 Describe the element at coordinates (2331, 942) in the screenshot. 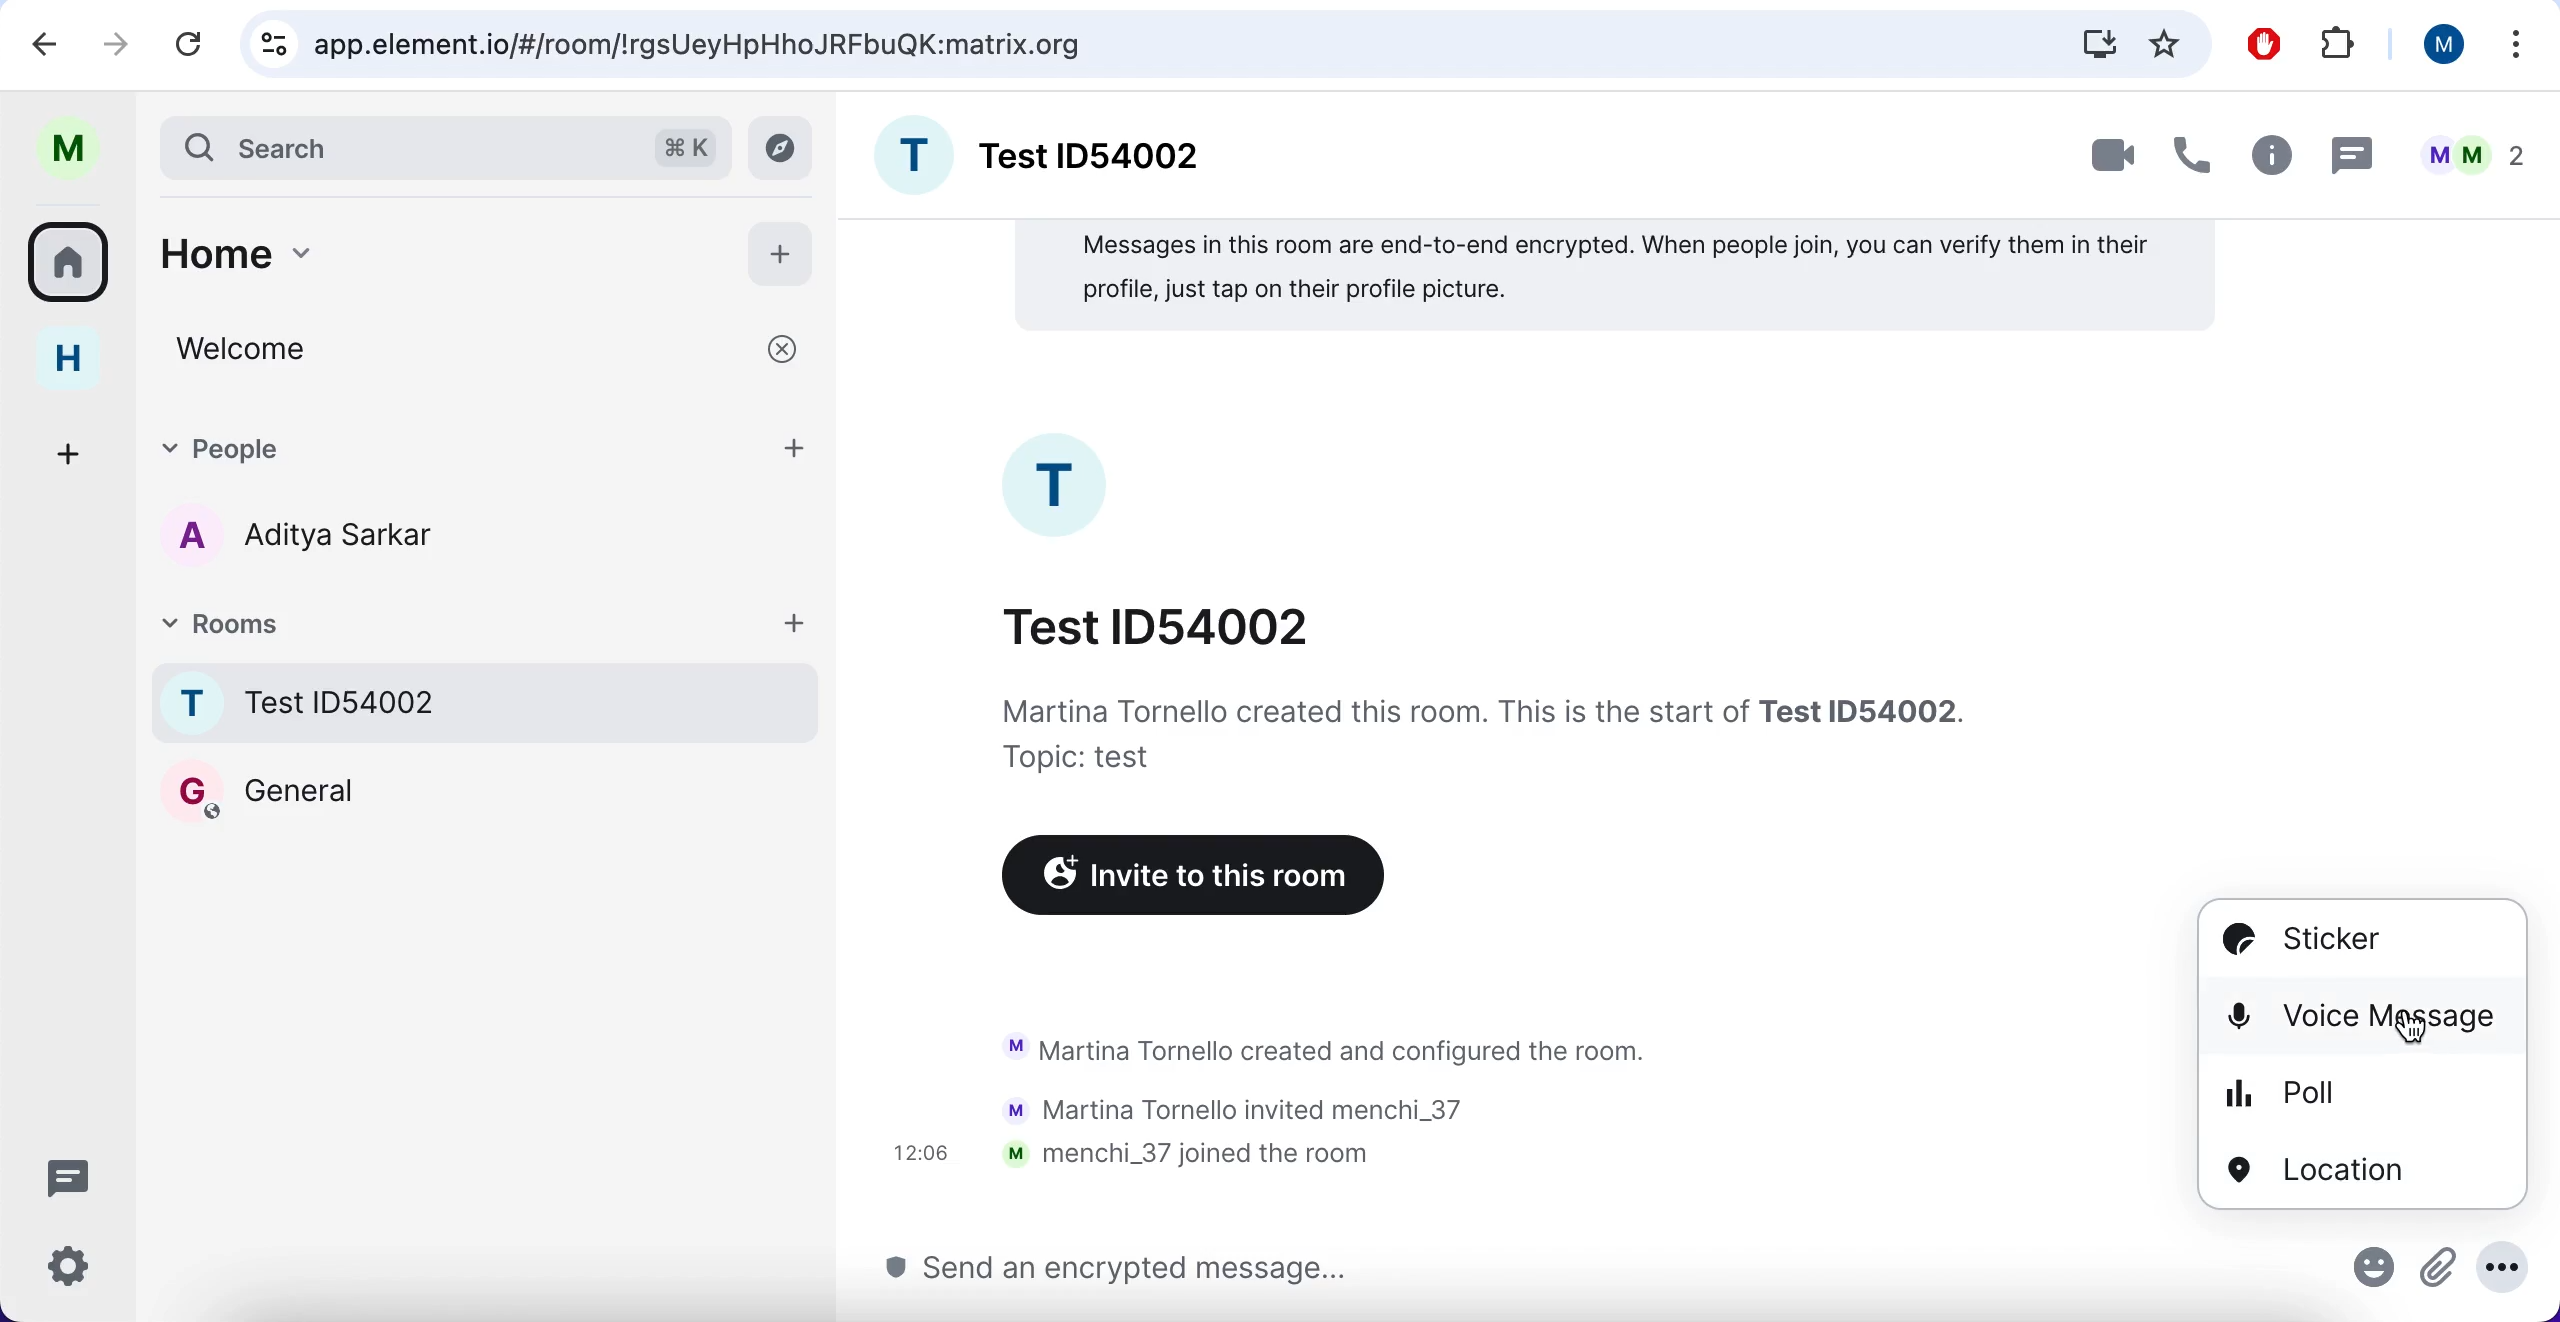

I see `sticker` at that location.